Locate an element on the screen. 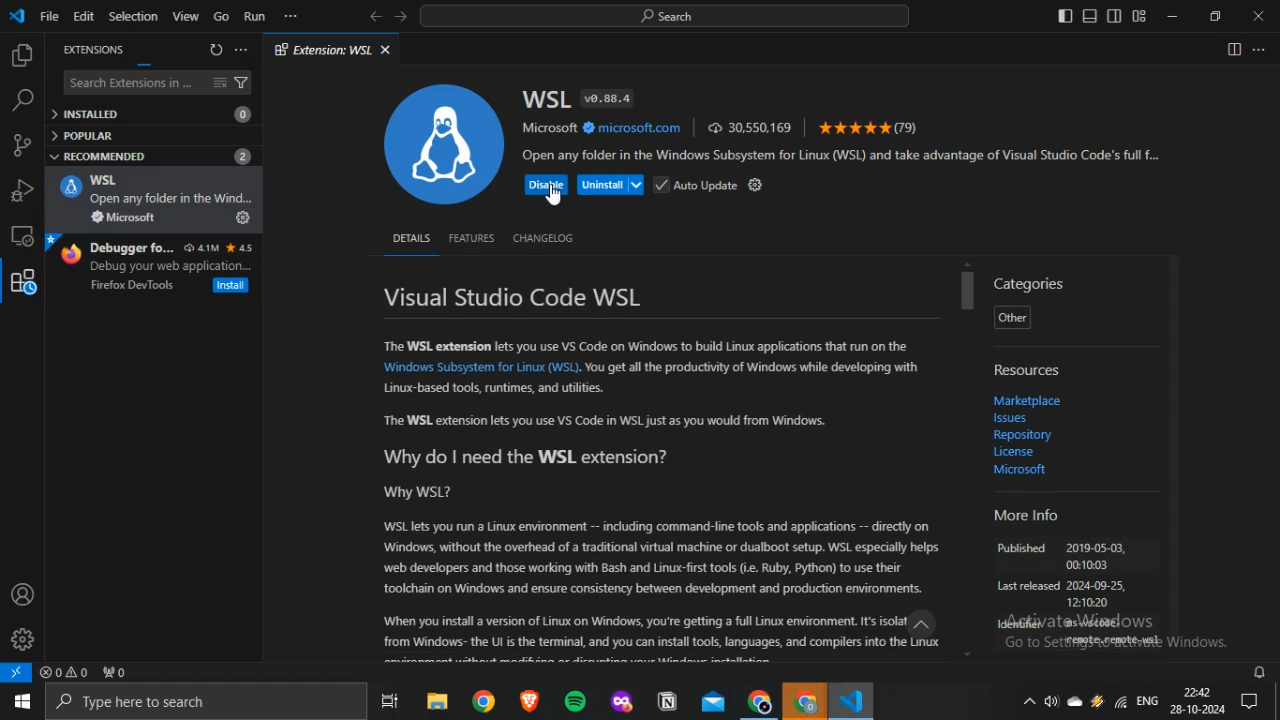 This screenshot has width=1280, height=720. WSL lets you run a Linux environment -- including command-line tools and applications -- directly on
‘Windows, without the overhead of a traditional virtual machine or dualboot setup. WSL especially helps.
‘web developers and those working with Bash and Linux-first tools (i. Ruby, Python) to use their
‘tookhain on Windows and ensure consistency between development and production environments. is located at coordinates (662, 559).